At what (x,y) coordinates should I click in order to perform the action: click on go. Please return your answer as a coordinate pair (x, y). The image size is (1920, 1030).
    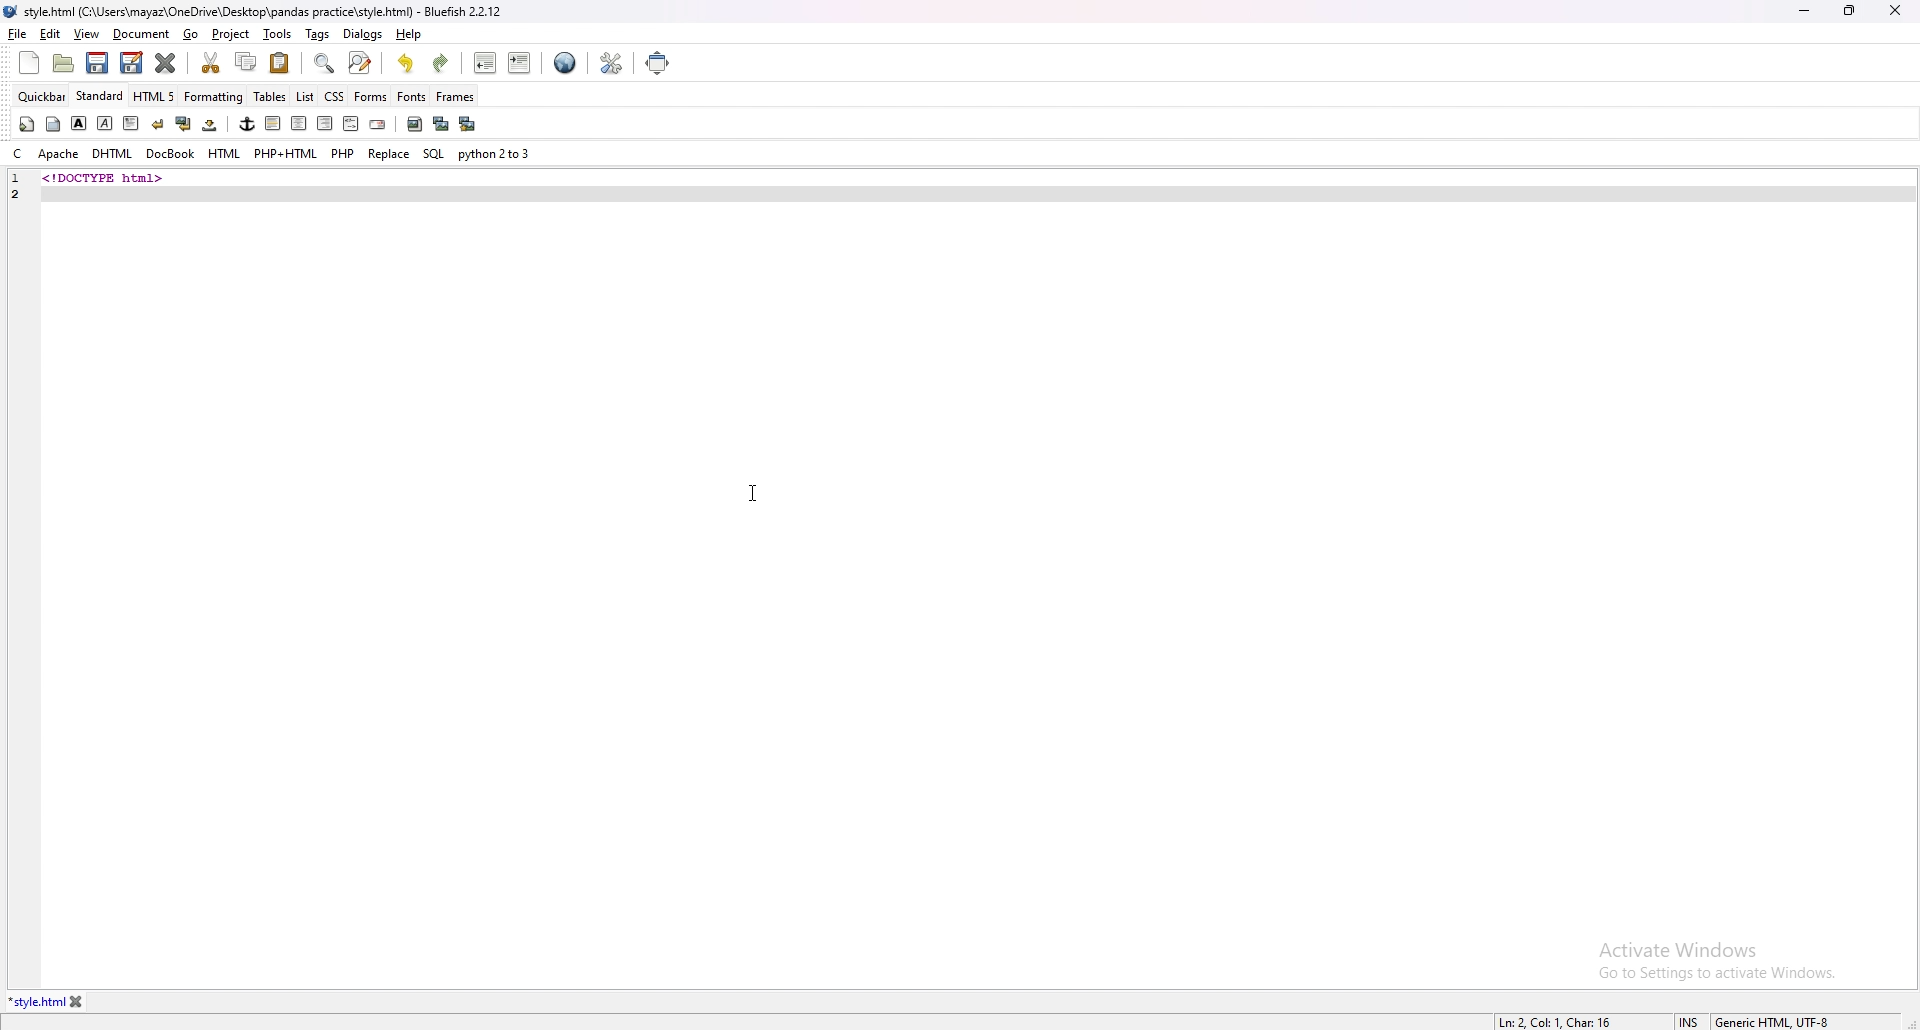
    Looking at the image, I should click on (193, 35).